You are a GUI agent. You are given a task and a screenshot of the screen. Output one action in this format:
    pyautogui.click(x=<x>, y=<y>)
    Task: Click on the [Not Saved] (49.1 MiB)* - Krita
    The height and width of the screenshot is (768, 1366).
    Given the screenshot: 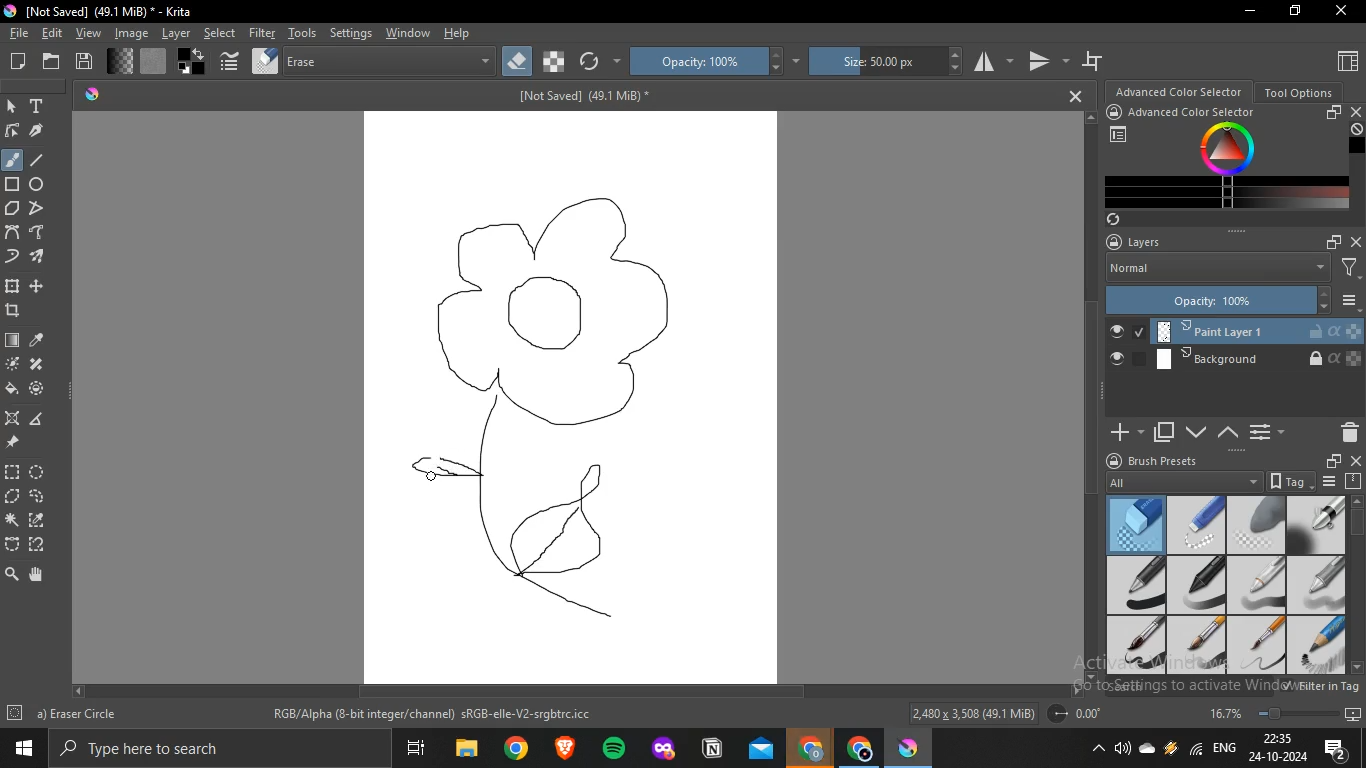 What is the action you would take?
    pyautogui.click(x=117, y=13)
    